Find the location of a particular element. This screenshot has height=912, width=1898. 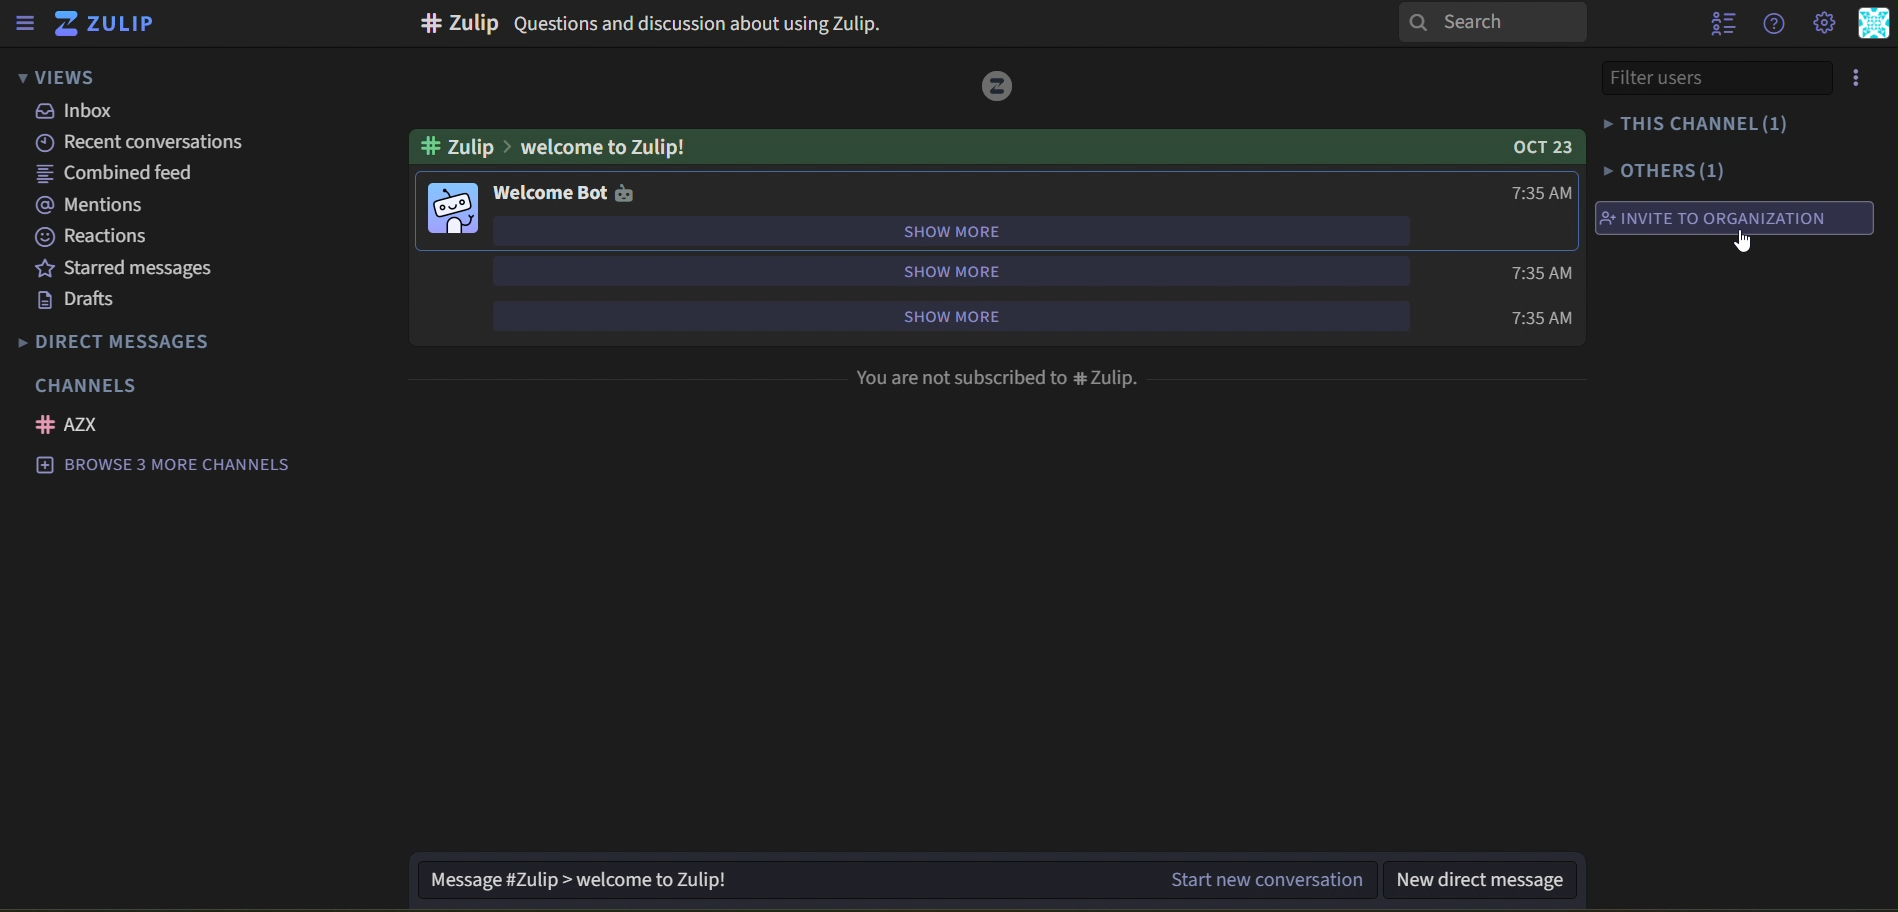

others is located at coordinates (1665, 171).